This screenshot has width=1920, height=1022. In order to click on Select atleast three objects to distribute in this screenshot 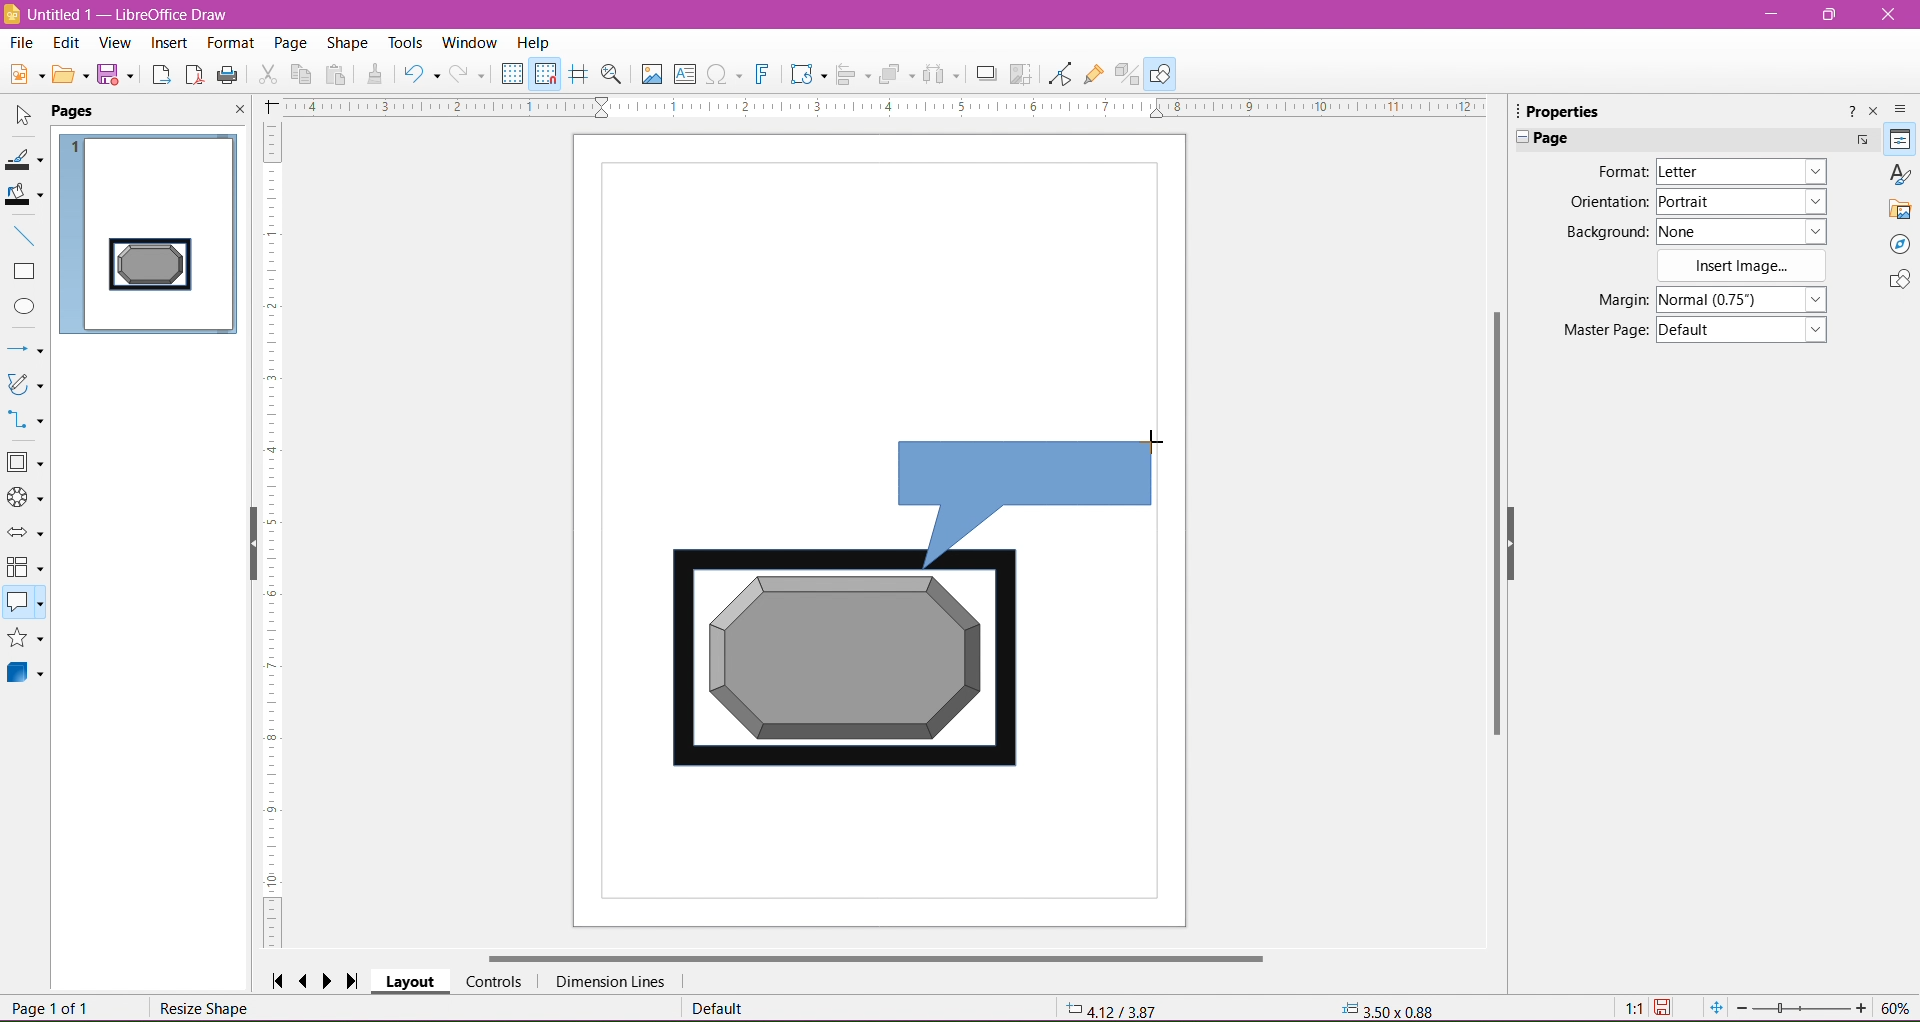, I will do `click(941, 74)`.